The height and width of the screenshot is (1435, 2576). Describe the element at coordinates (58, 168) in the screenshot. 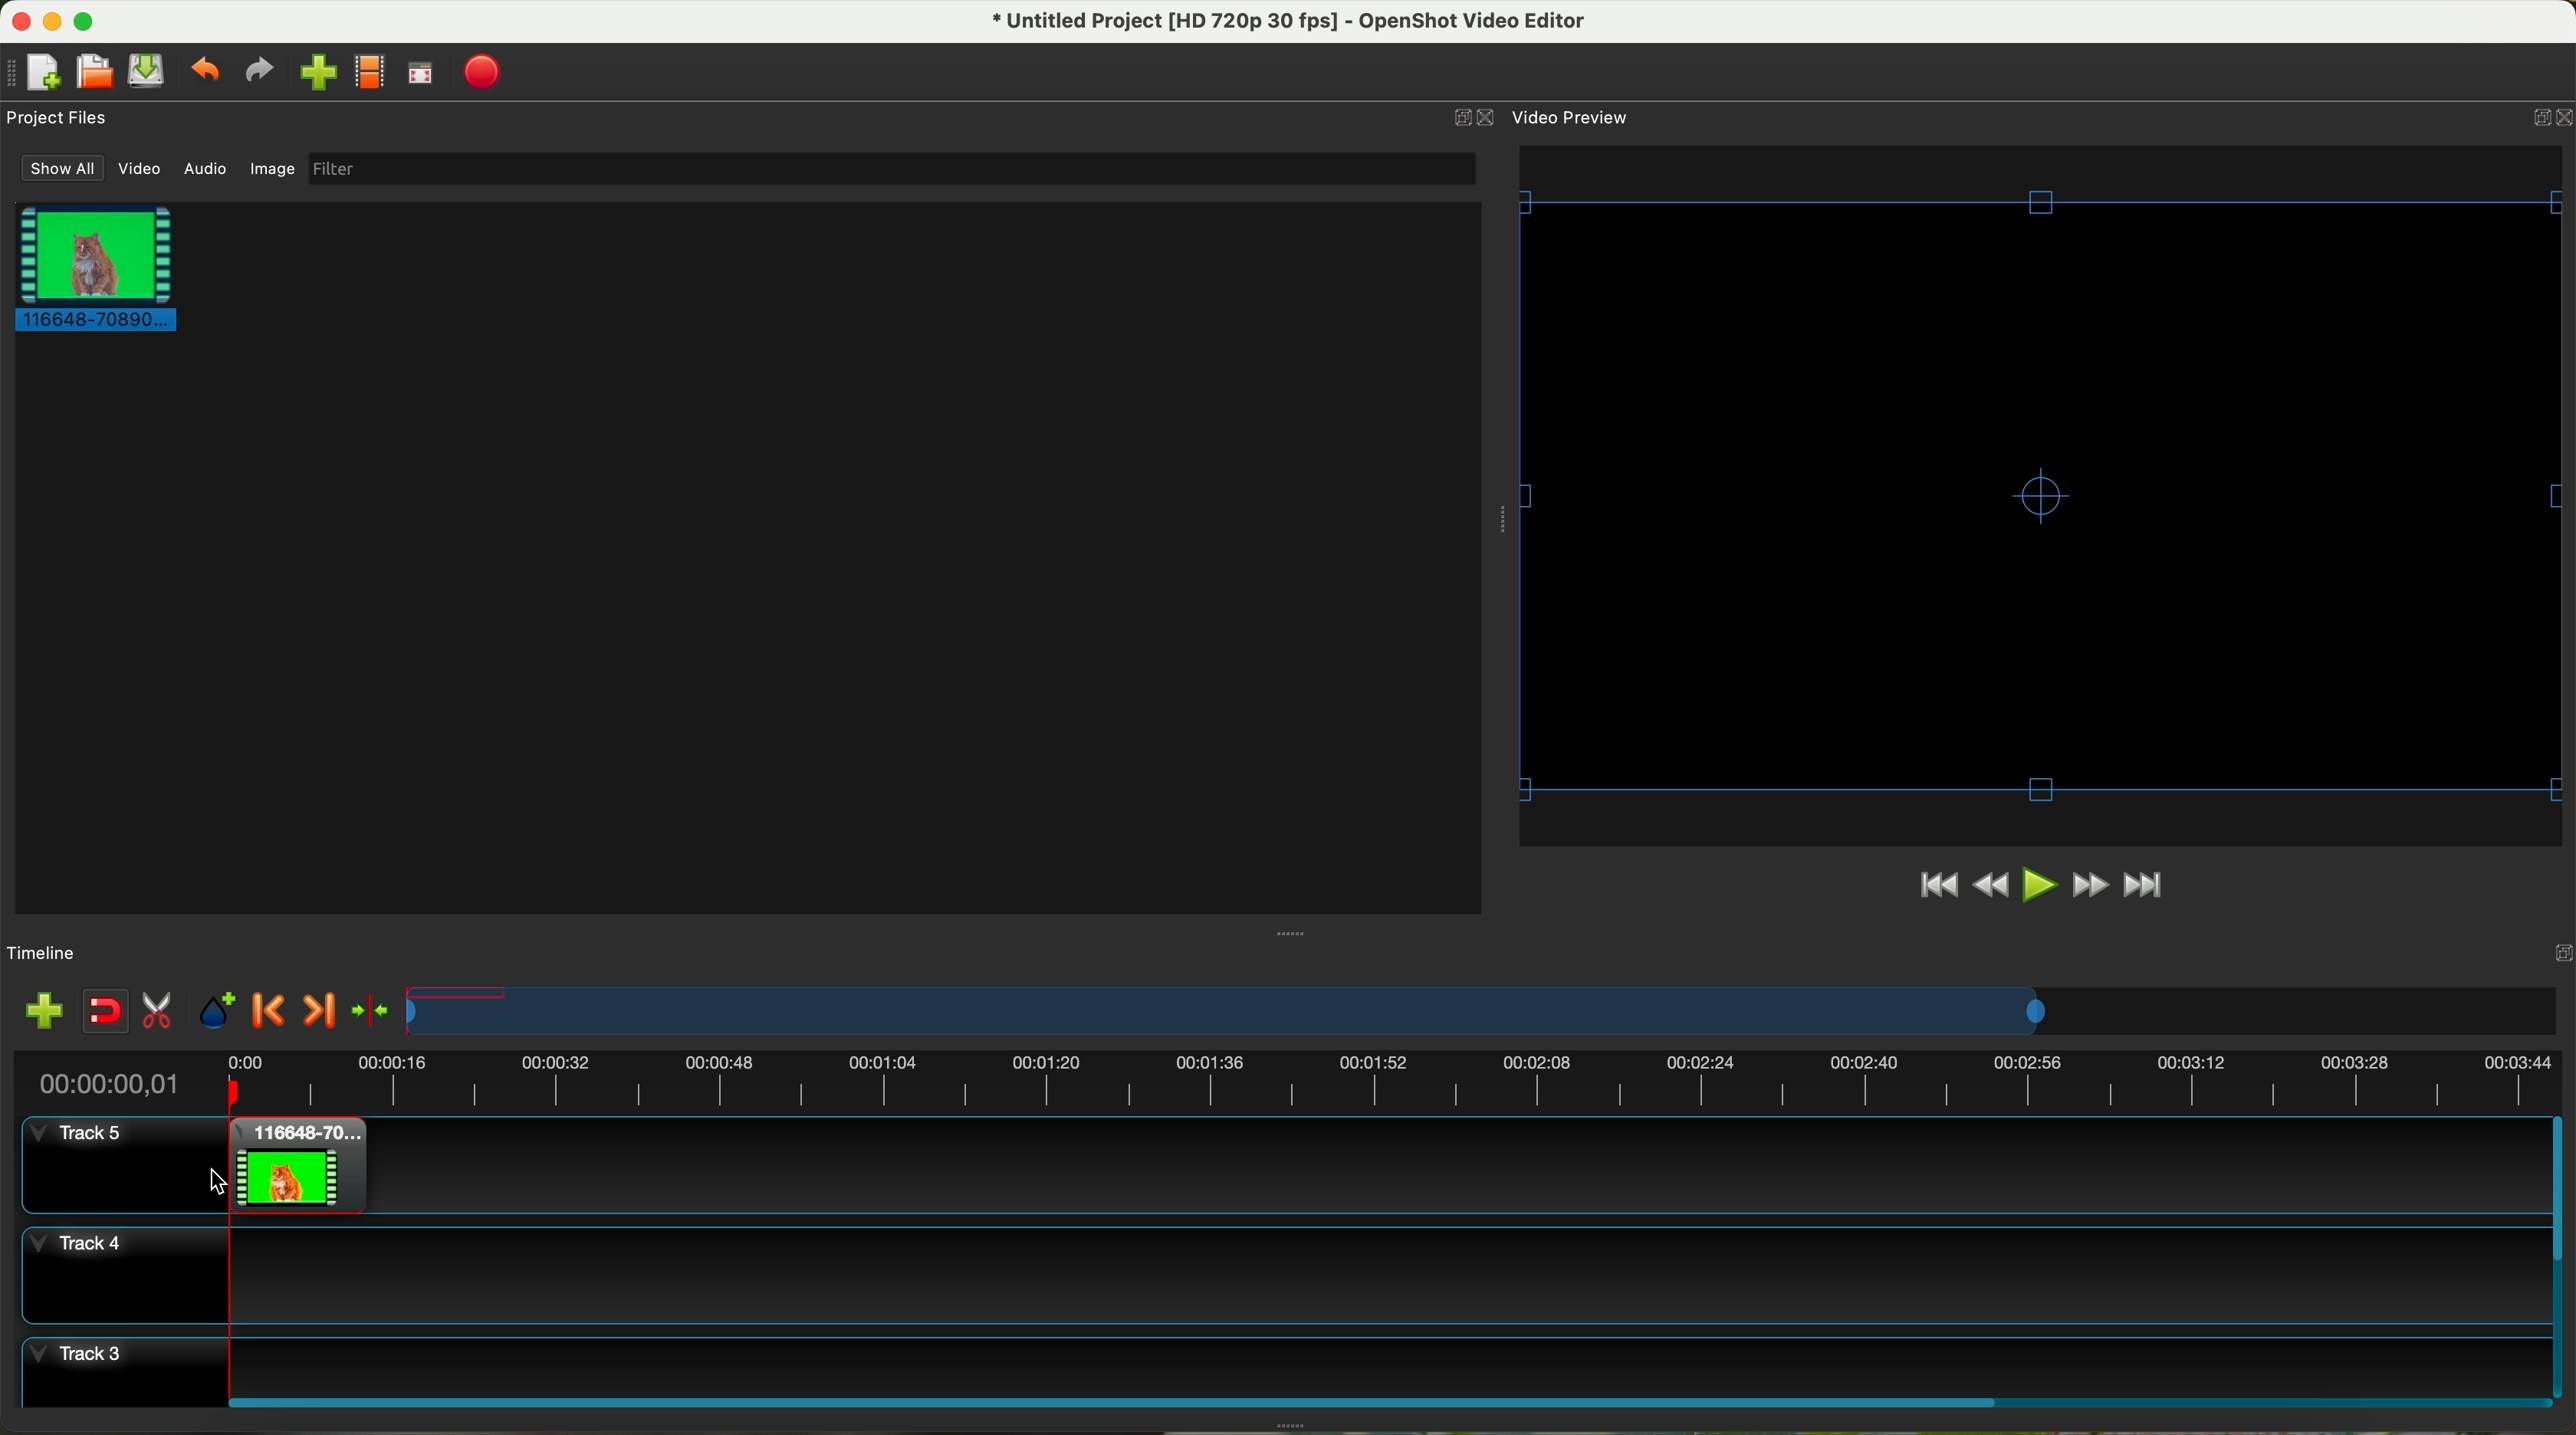

I see `show all` at that location.